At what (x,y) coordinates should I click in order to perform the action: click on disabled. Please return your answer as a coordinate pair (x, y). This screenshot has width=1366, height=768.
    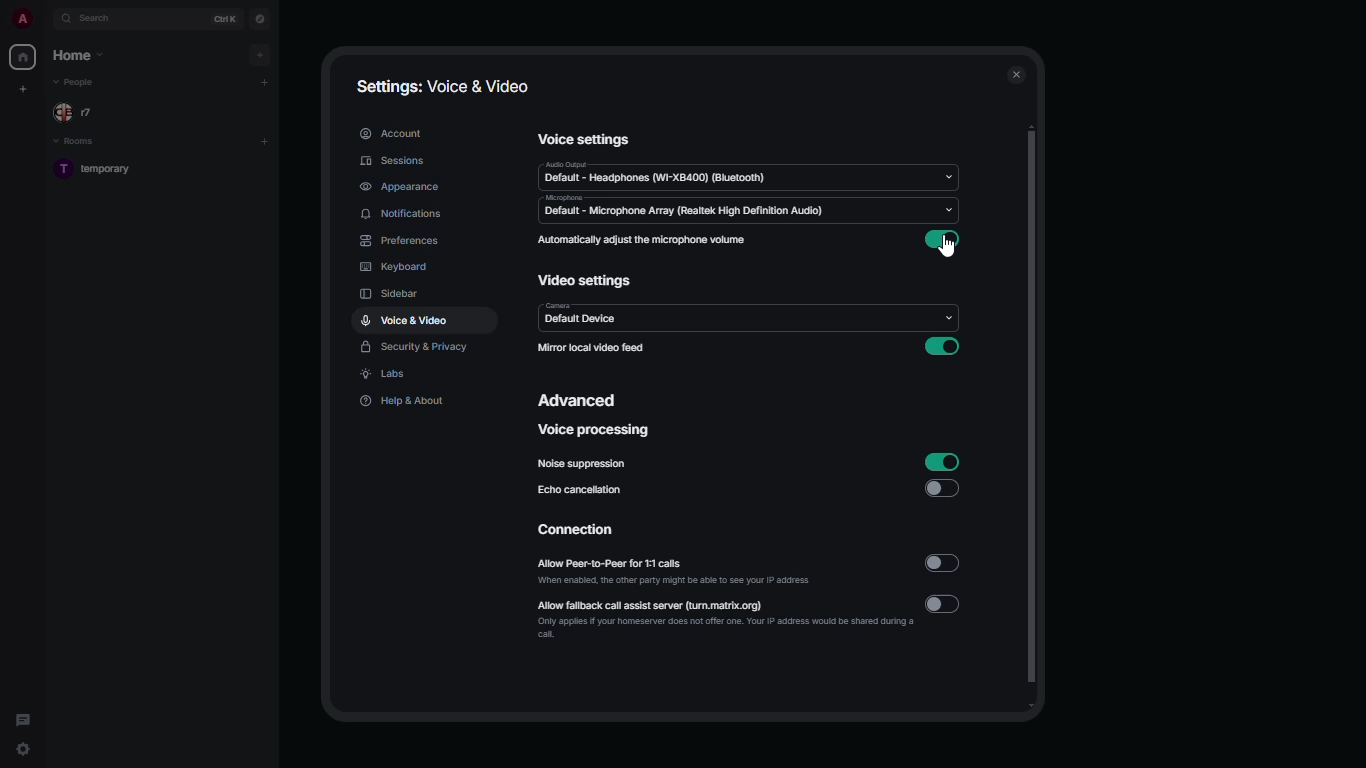
    Looking at the image, I should click on (941, 566).